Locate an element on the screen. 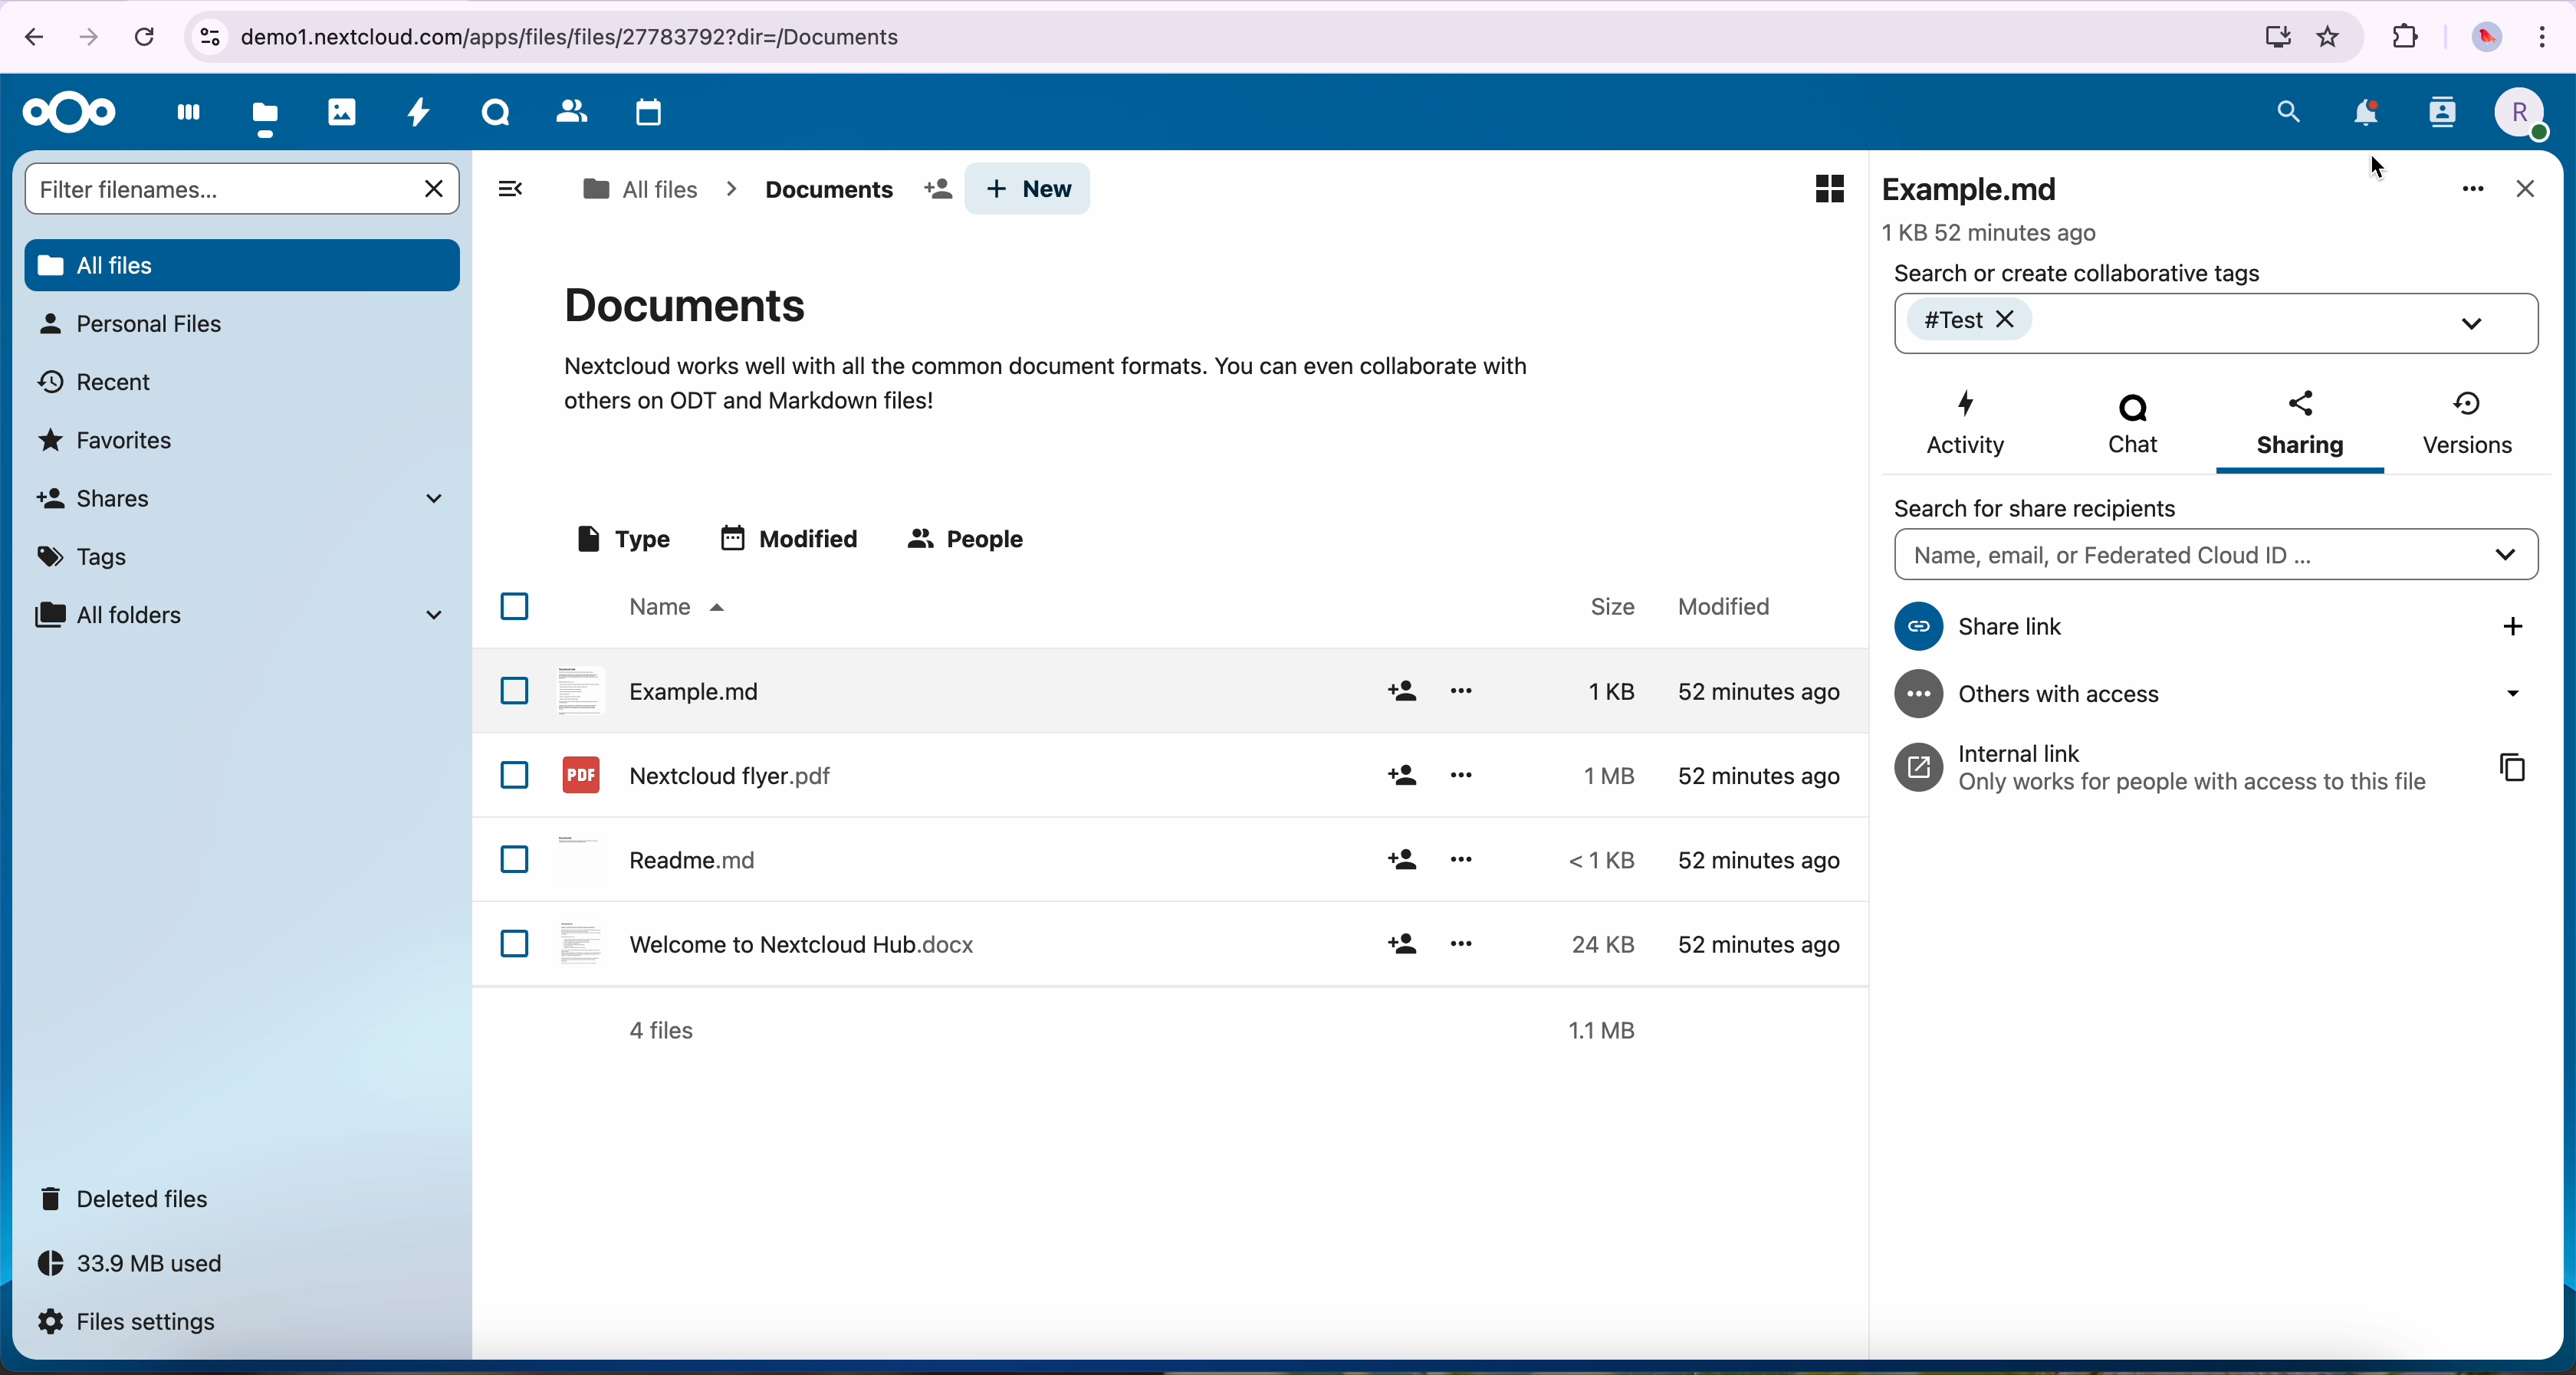 The width and height of the screenshot is (2576, 1375). search bar is located at coordinates (217, 188).